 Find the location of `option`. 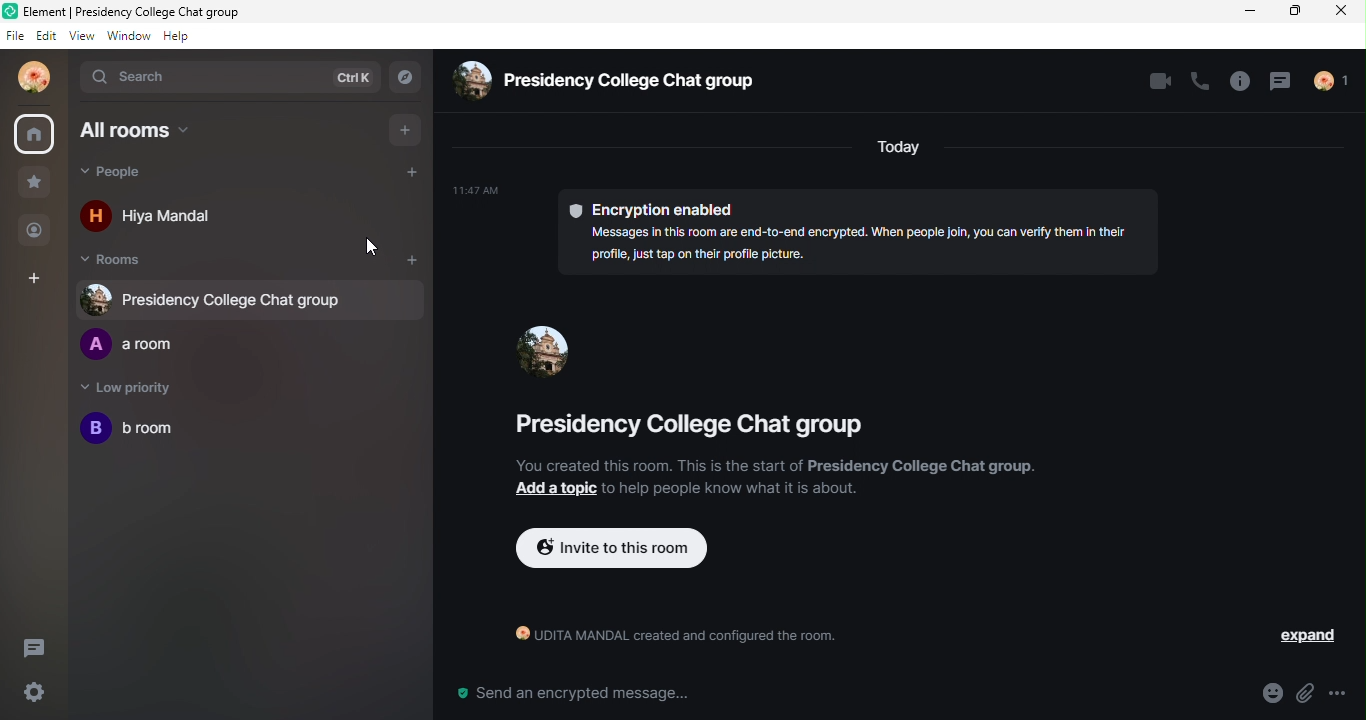

option is located at coordinates (1348, 693).